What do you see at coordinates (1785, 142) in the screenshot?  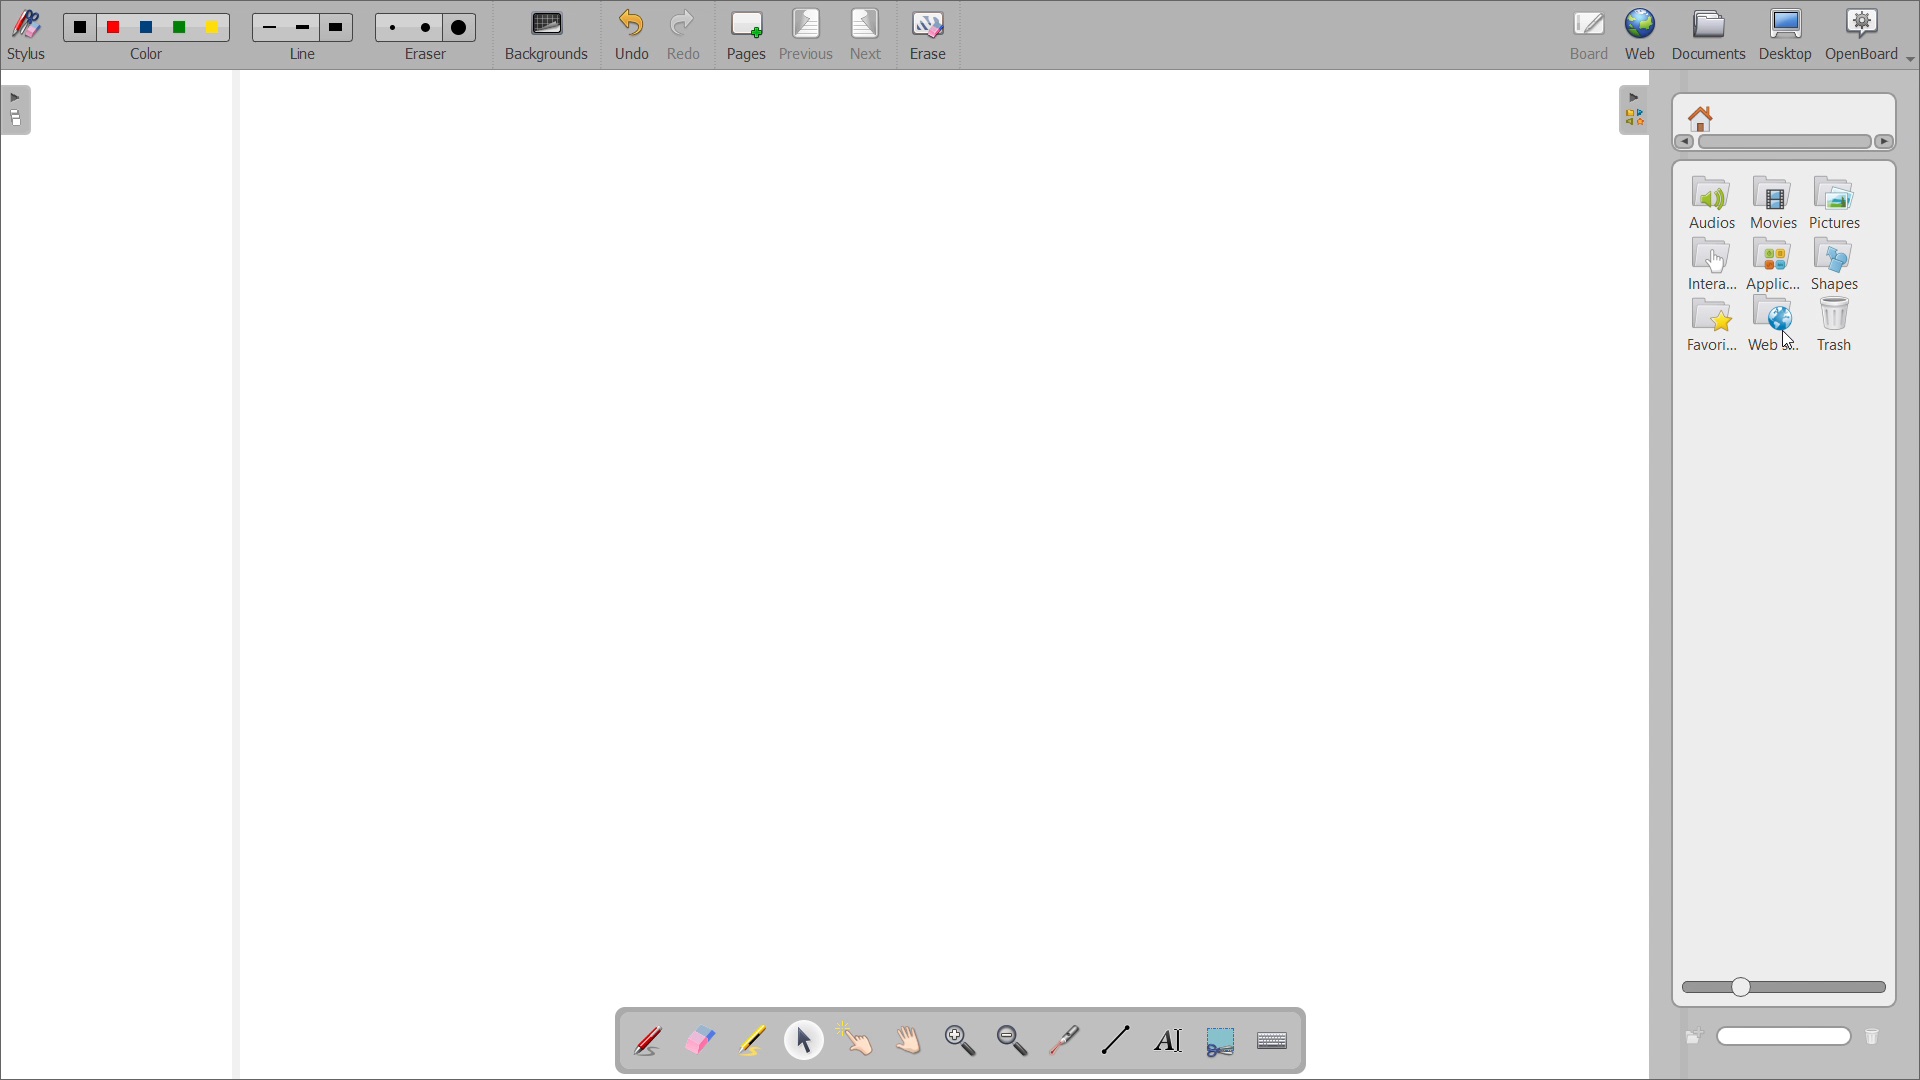 I see `scrollbar` at bounding box center [1785, 142].